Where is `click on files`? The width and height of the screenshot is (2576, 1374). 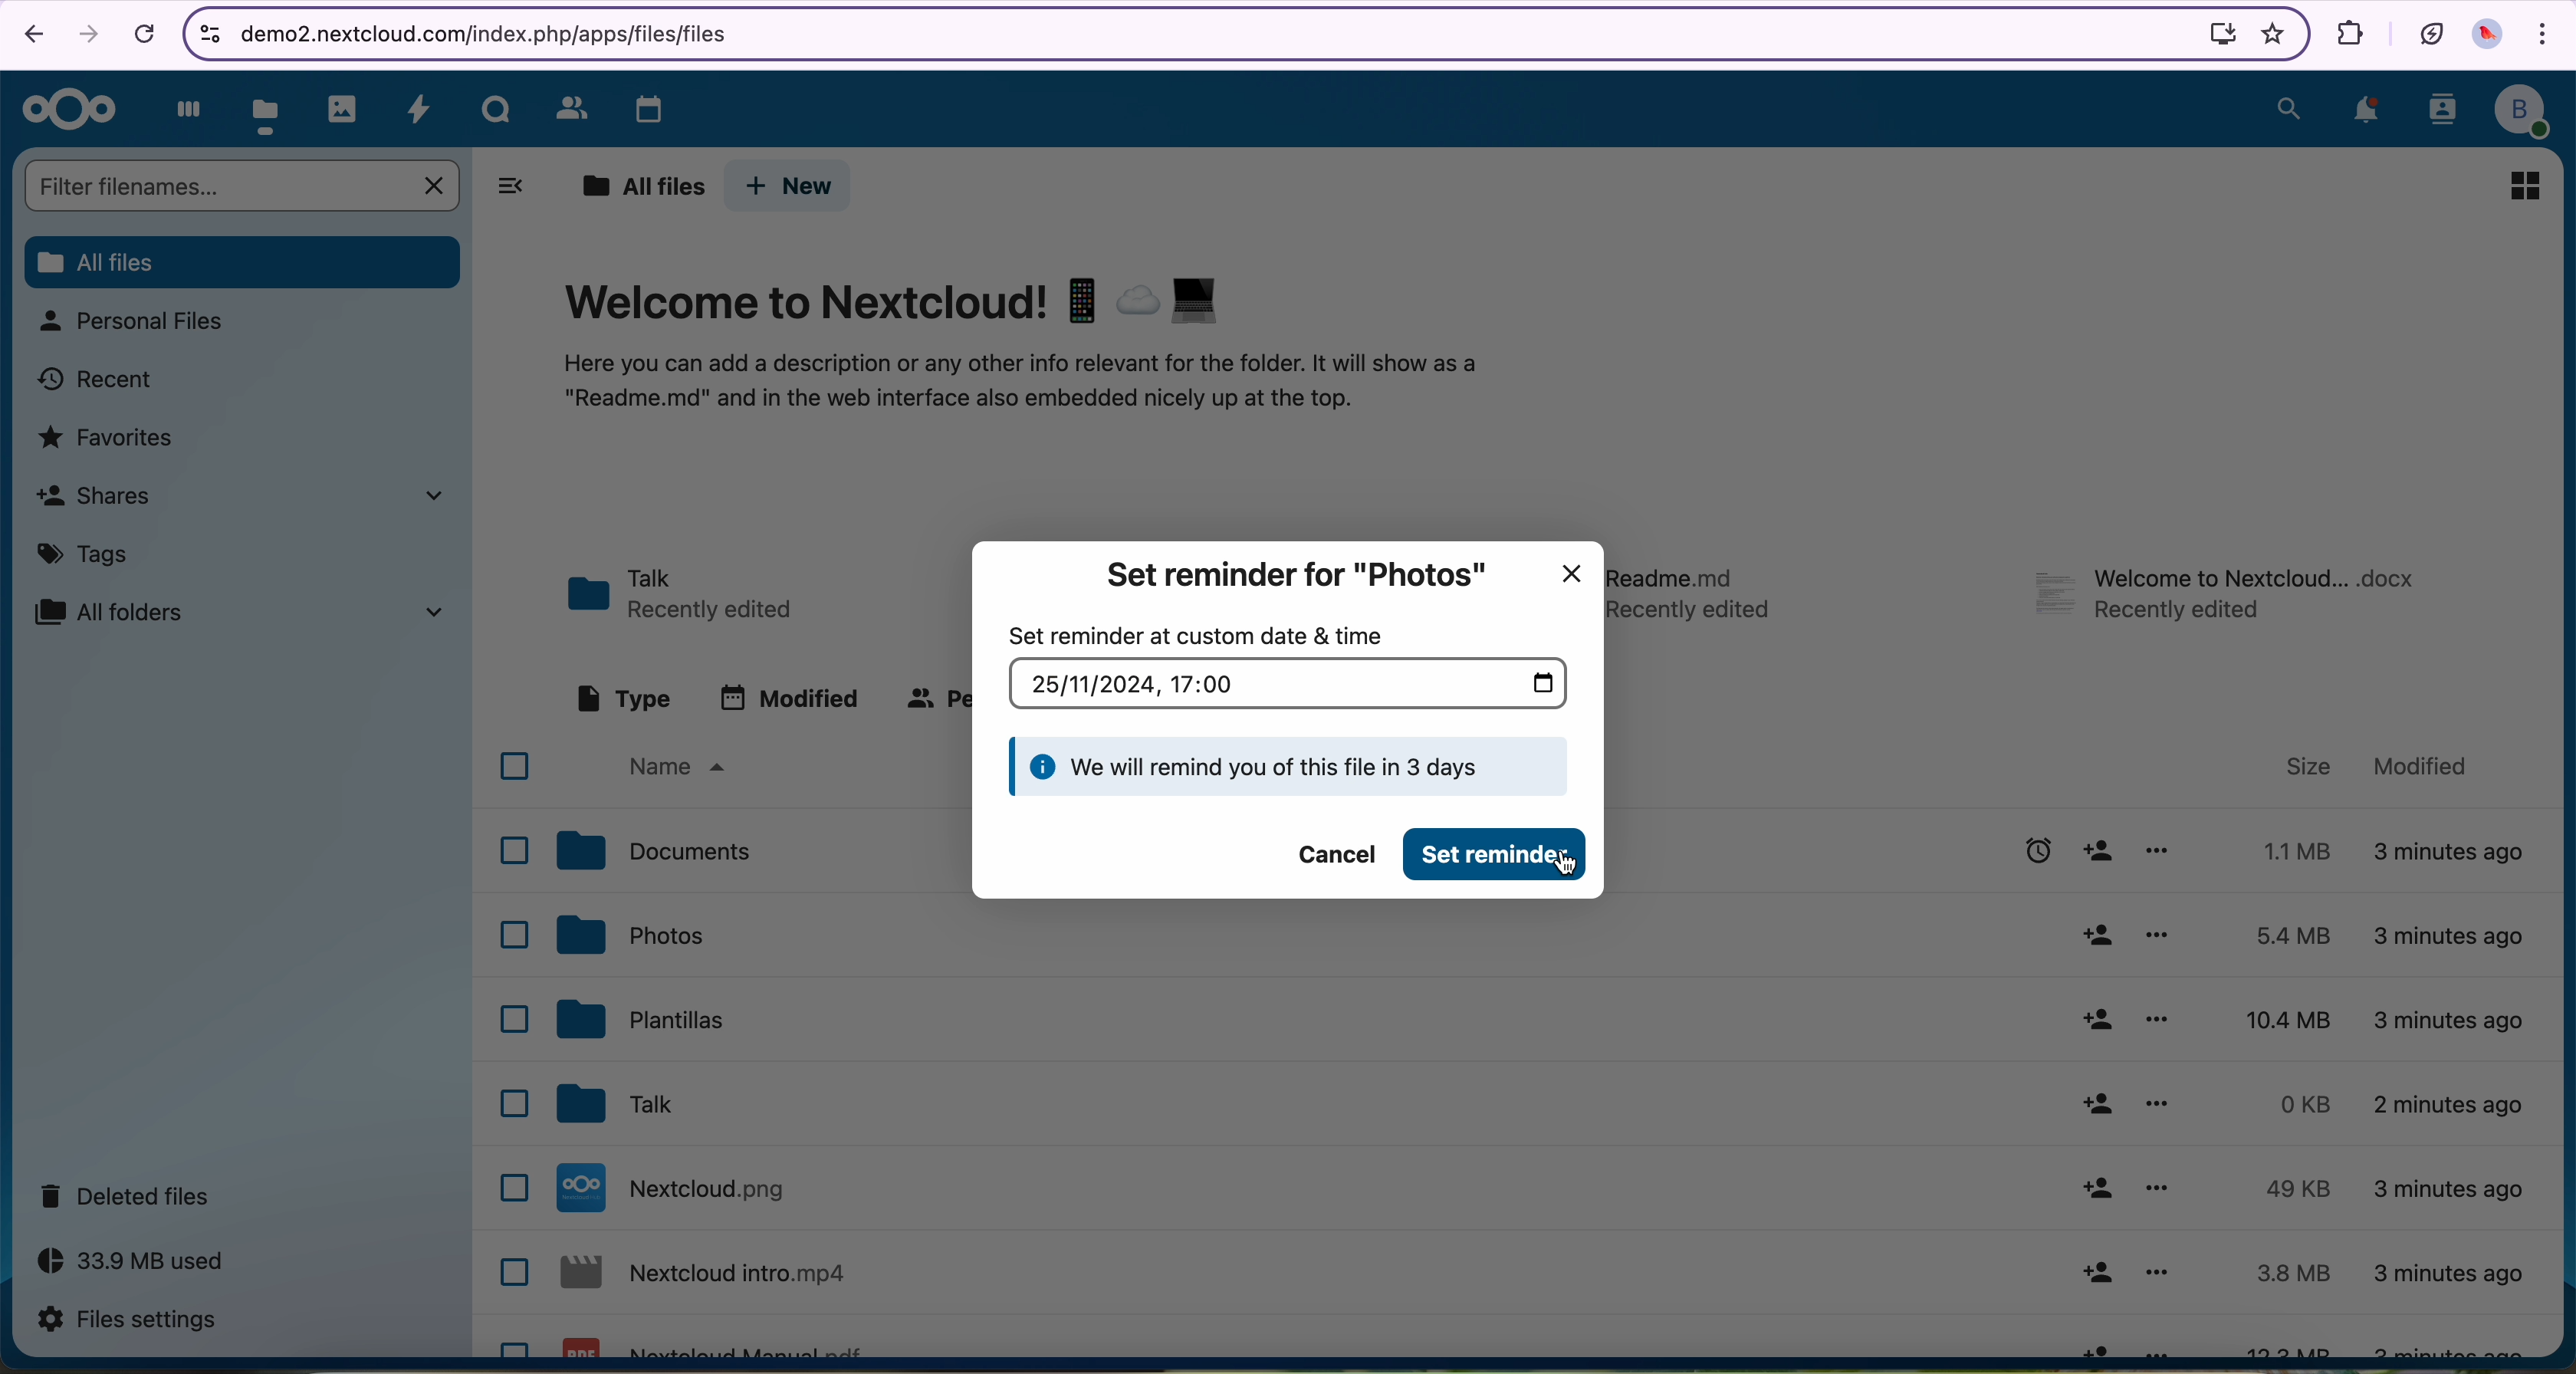
click on files is located at coordinates (270, 105).